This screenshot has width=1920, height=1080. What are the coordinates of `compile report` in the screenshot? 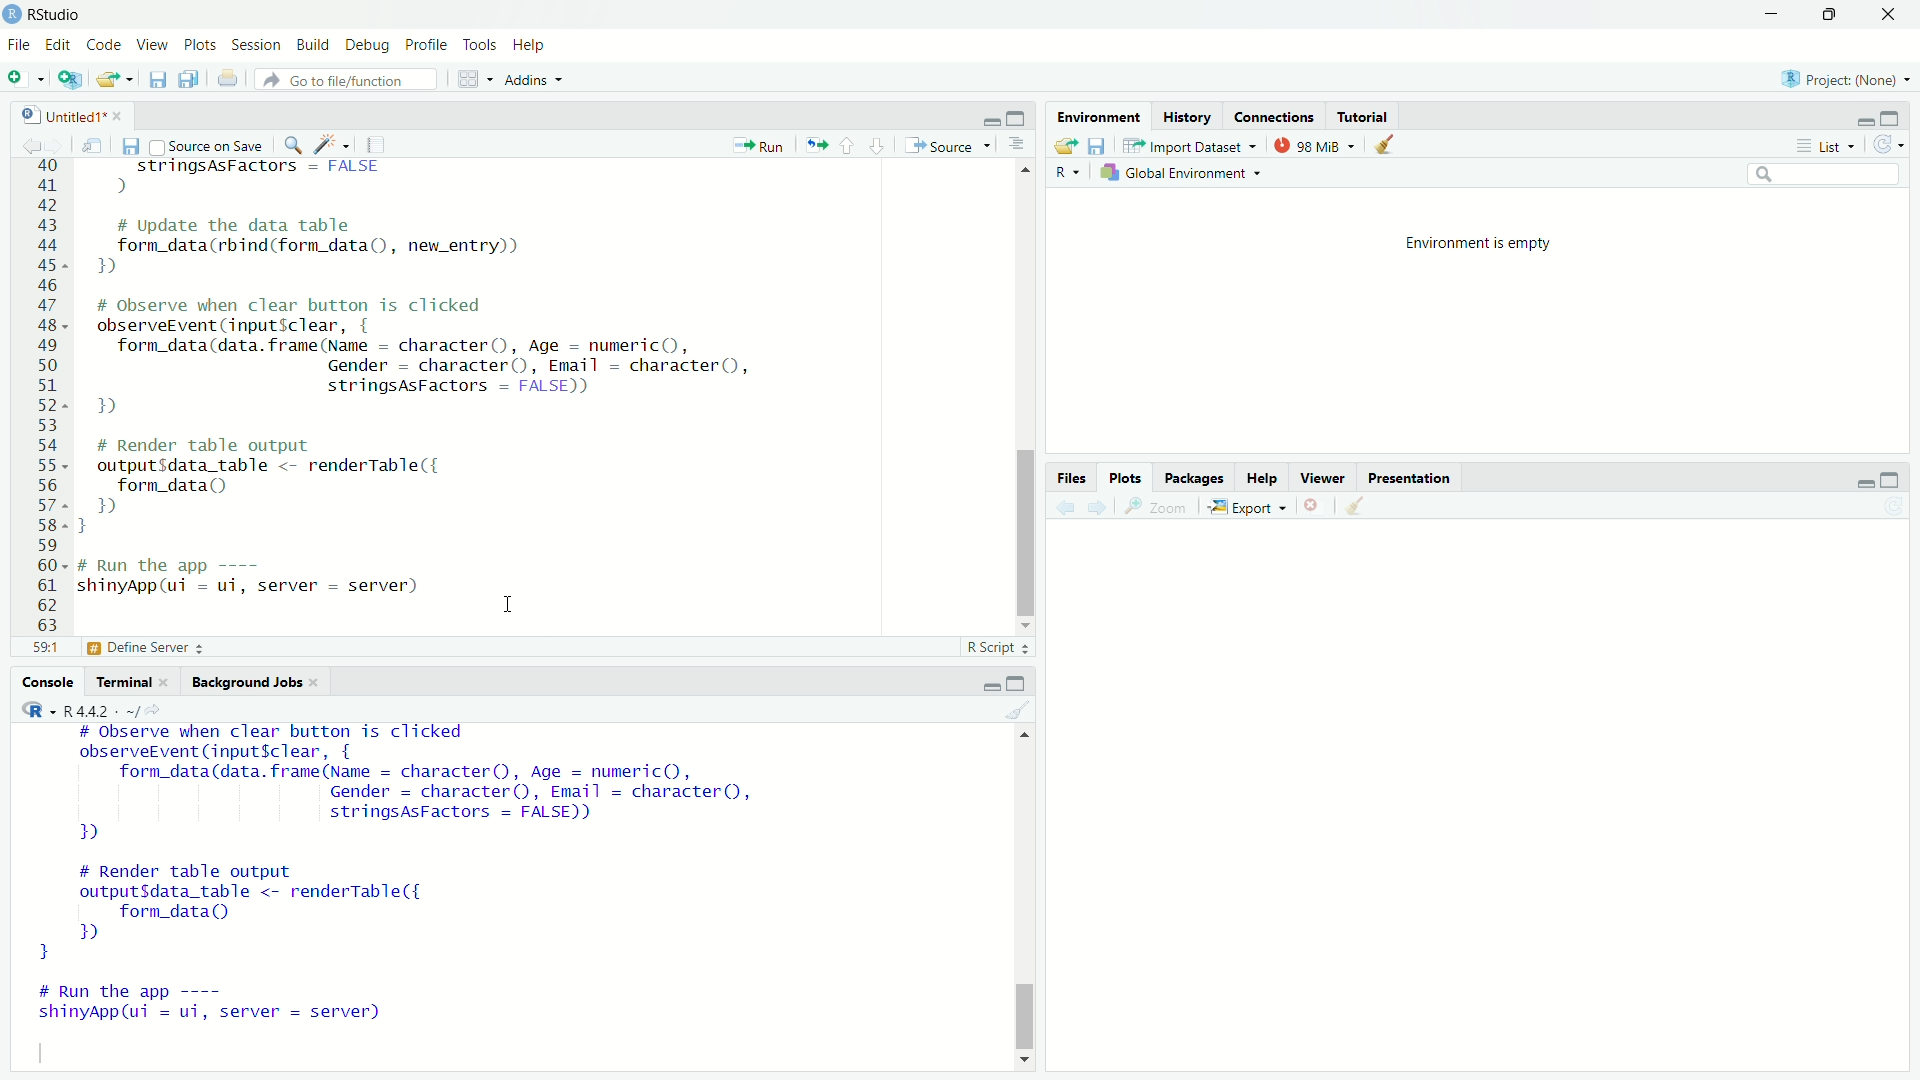 It's located at (380, 144).